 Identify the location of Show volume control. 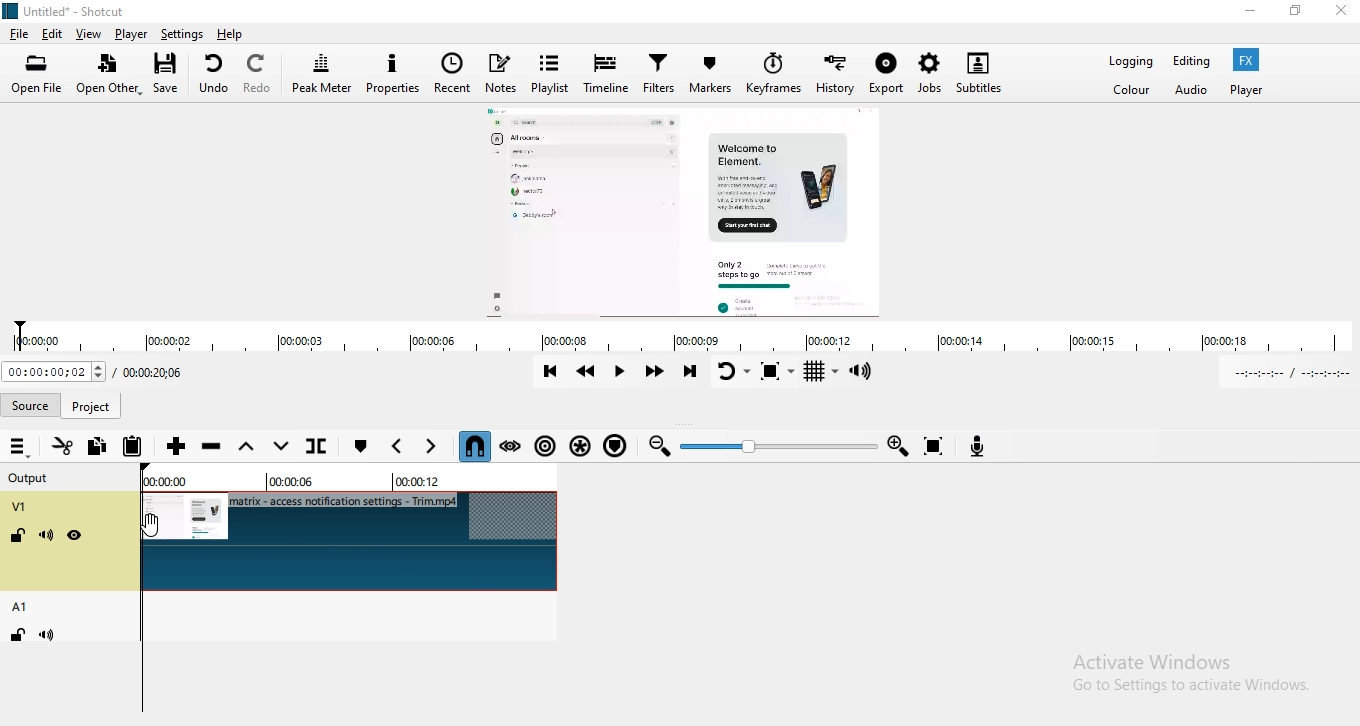
(870, 373).